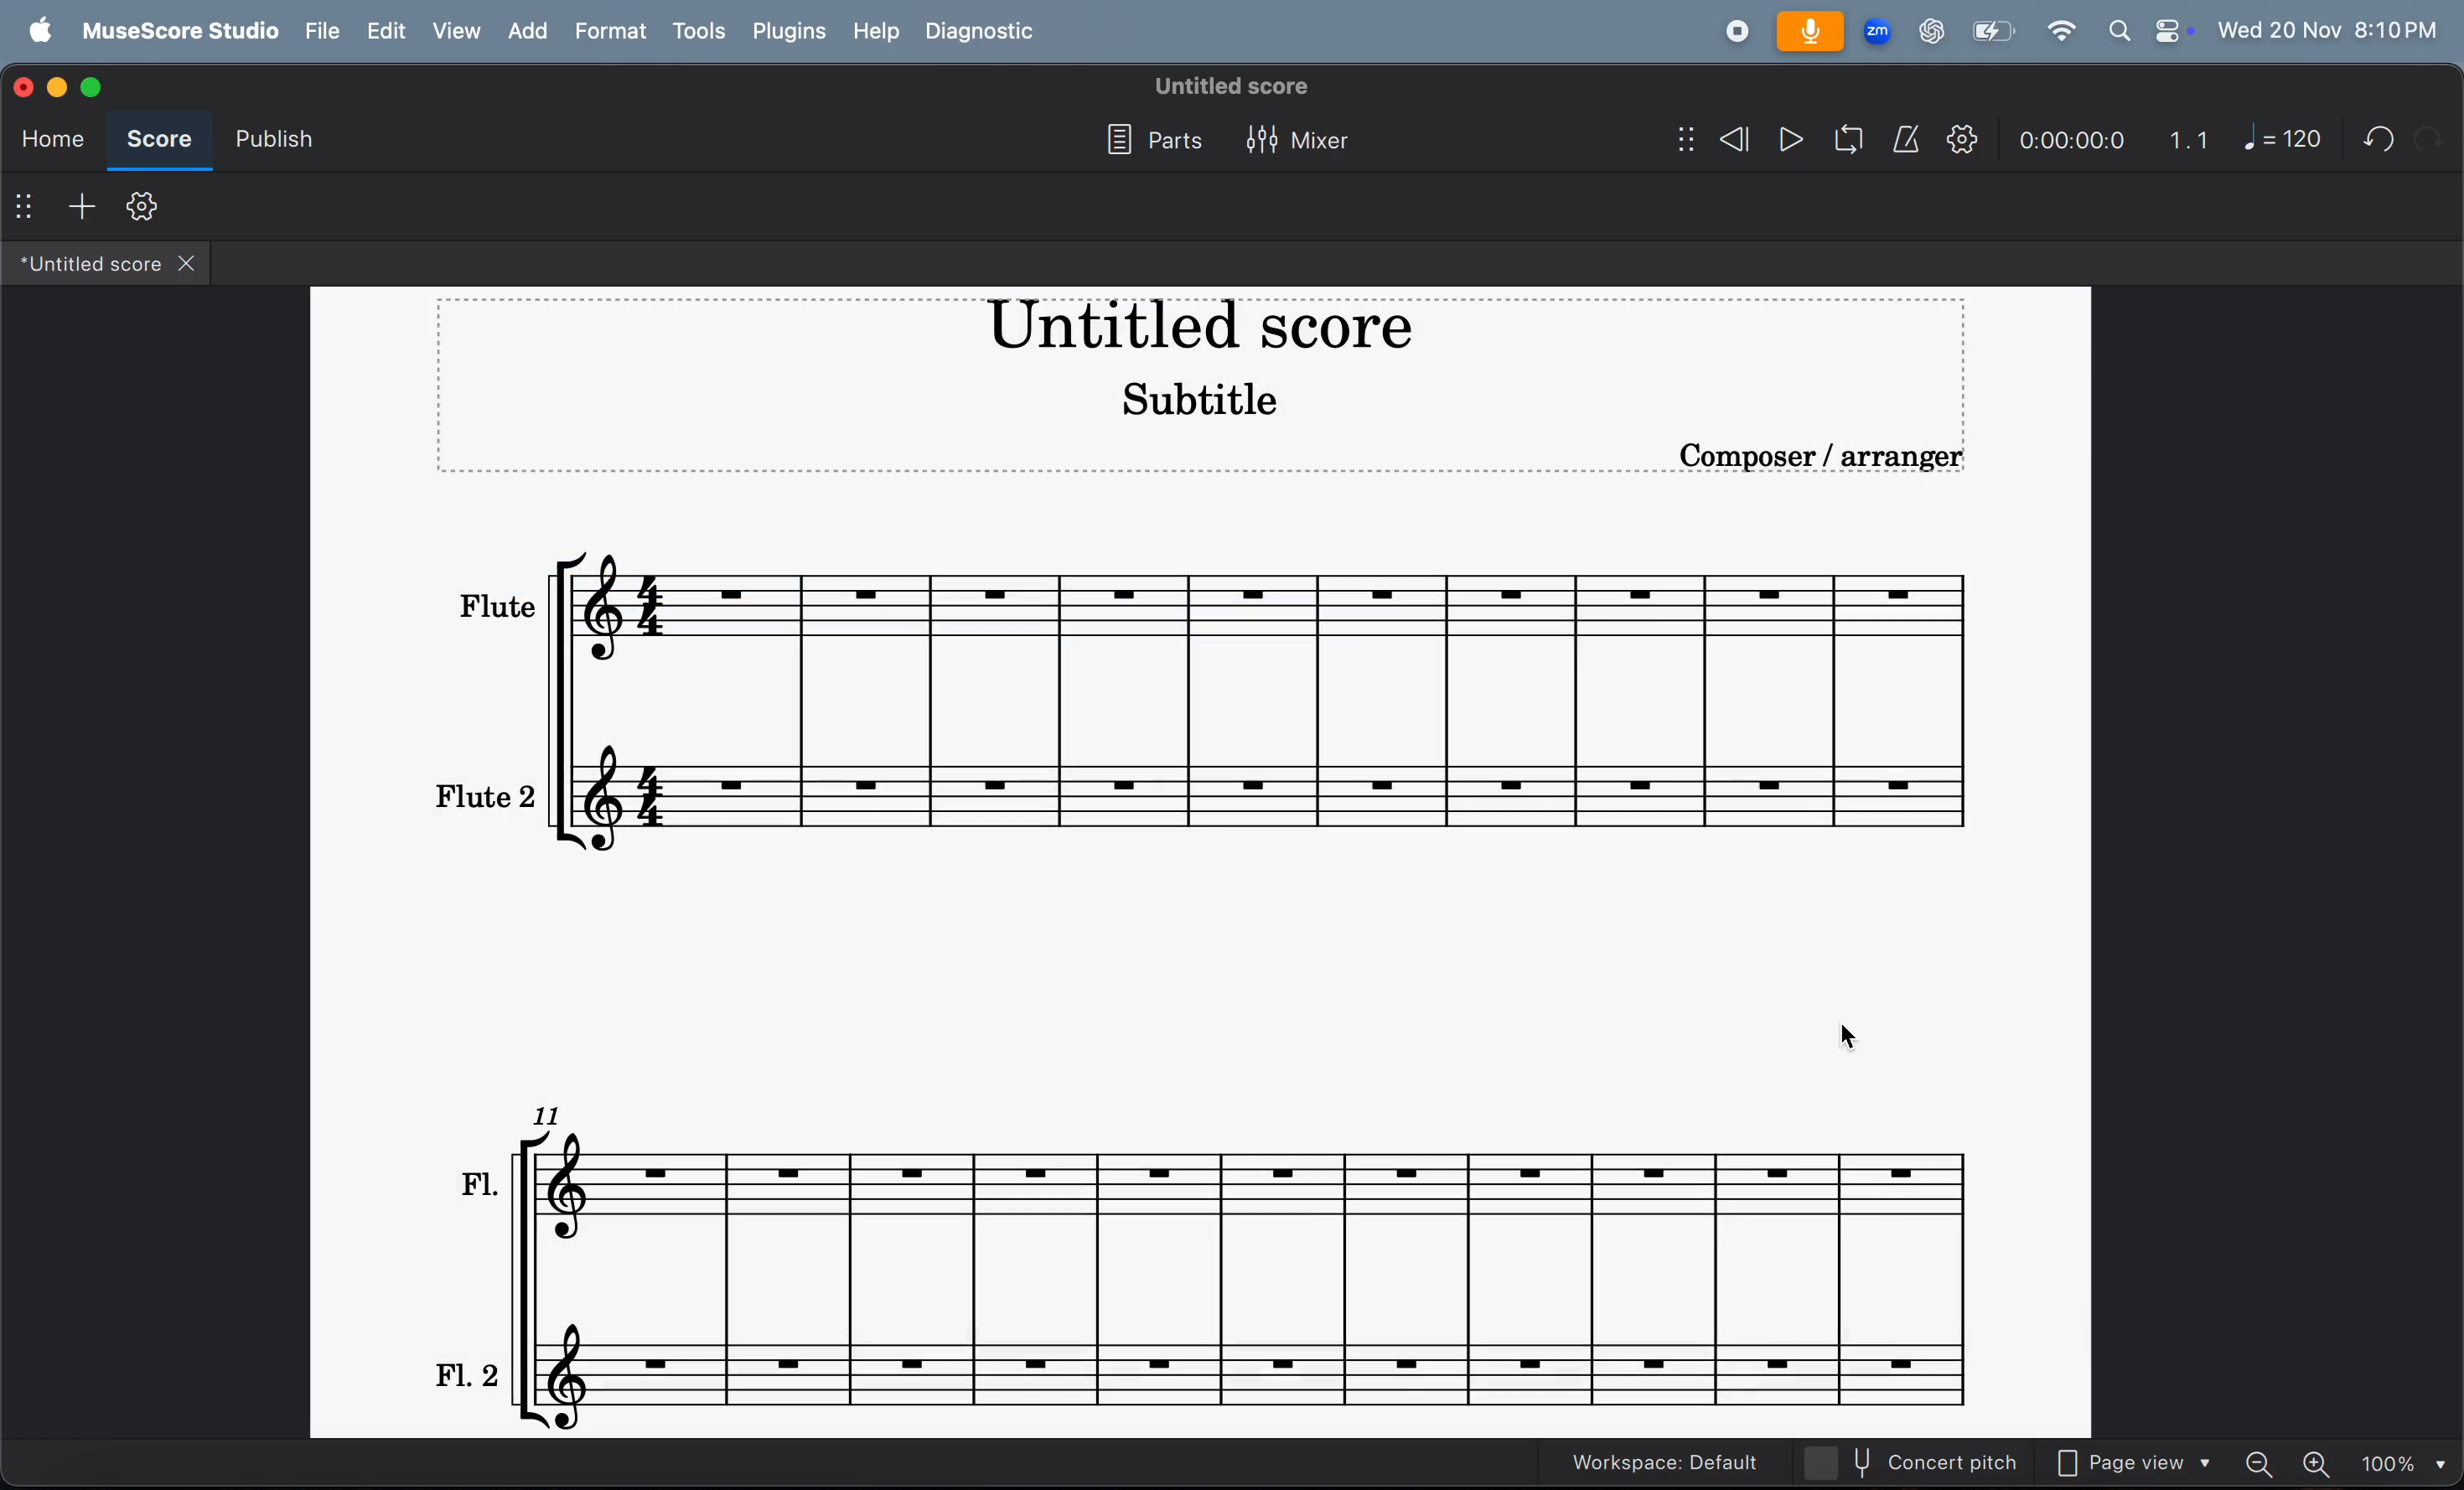 The width and height of the screenshot is (2464, 1490). What do you see at coordinates (1730, 138) in the screenshot?
I see `rewind` at bounding box center [1730, 138].